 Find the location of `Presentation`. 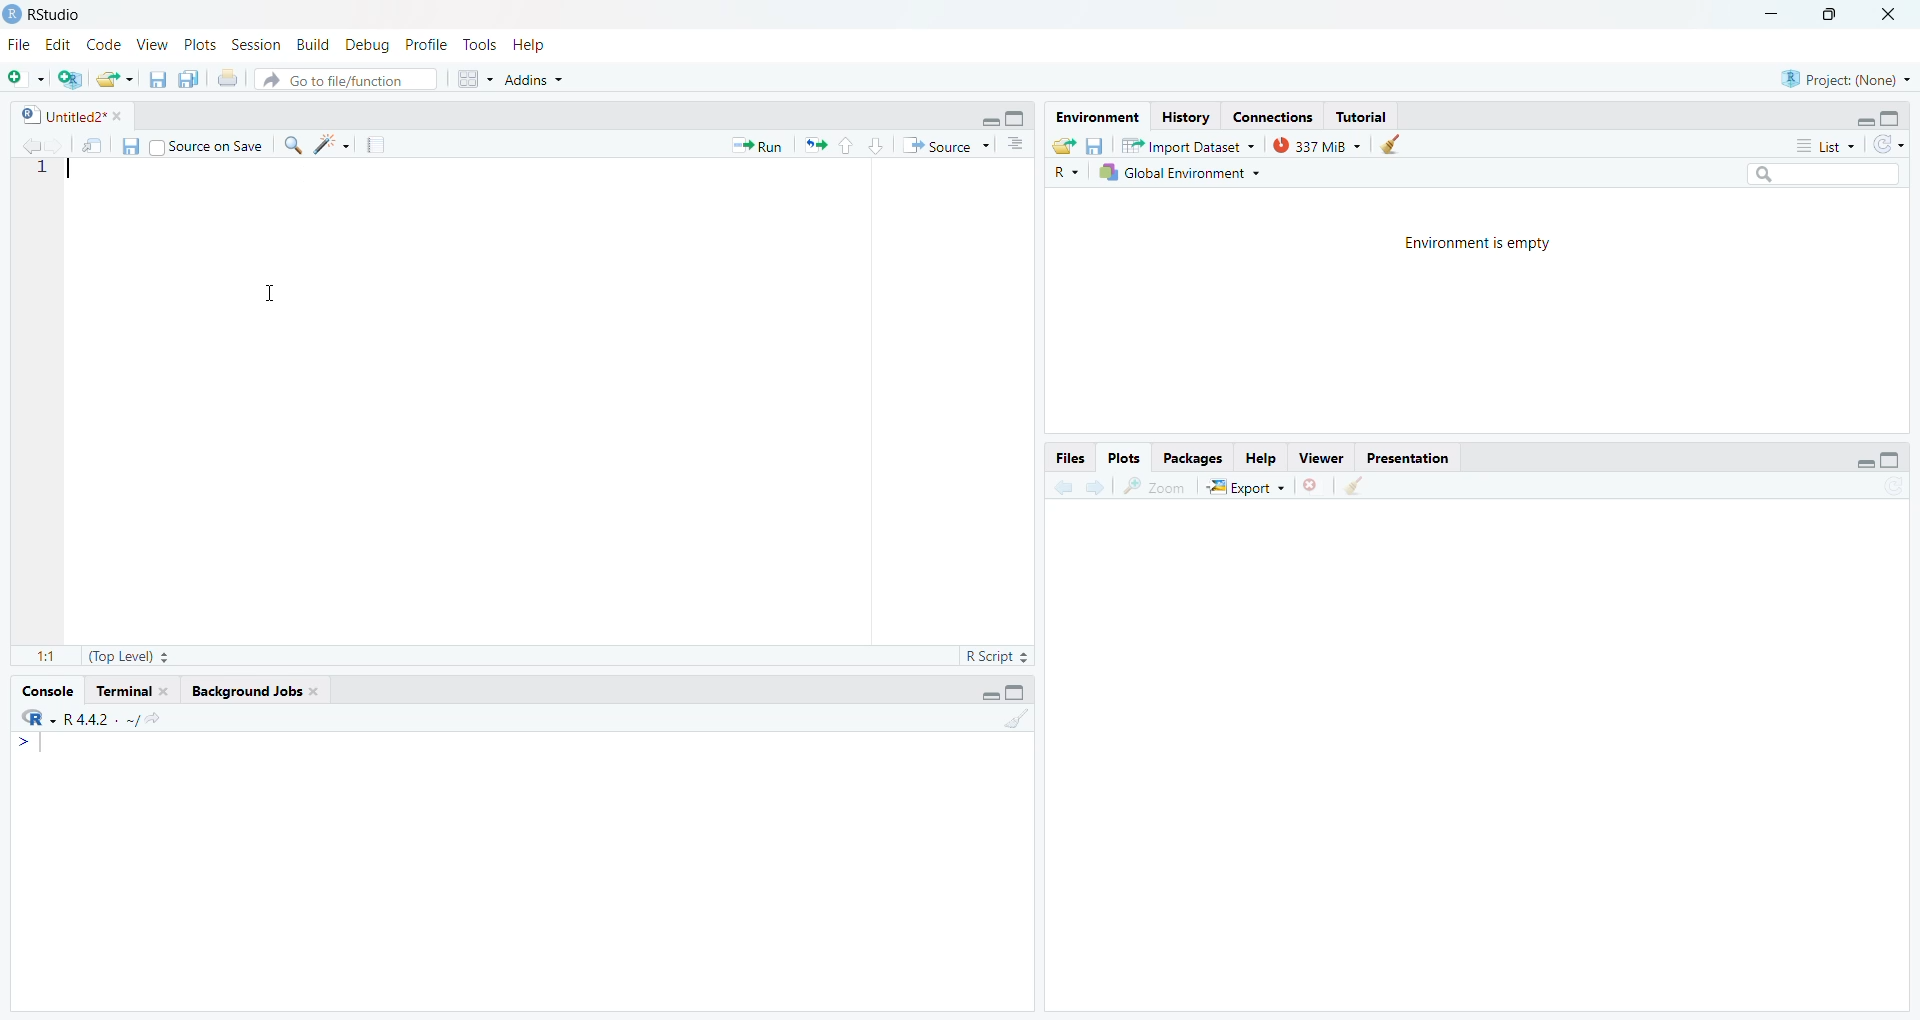

Presentation is located at coordinates (1414, 460).